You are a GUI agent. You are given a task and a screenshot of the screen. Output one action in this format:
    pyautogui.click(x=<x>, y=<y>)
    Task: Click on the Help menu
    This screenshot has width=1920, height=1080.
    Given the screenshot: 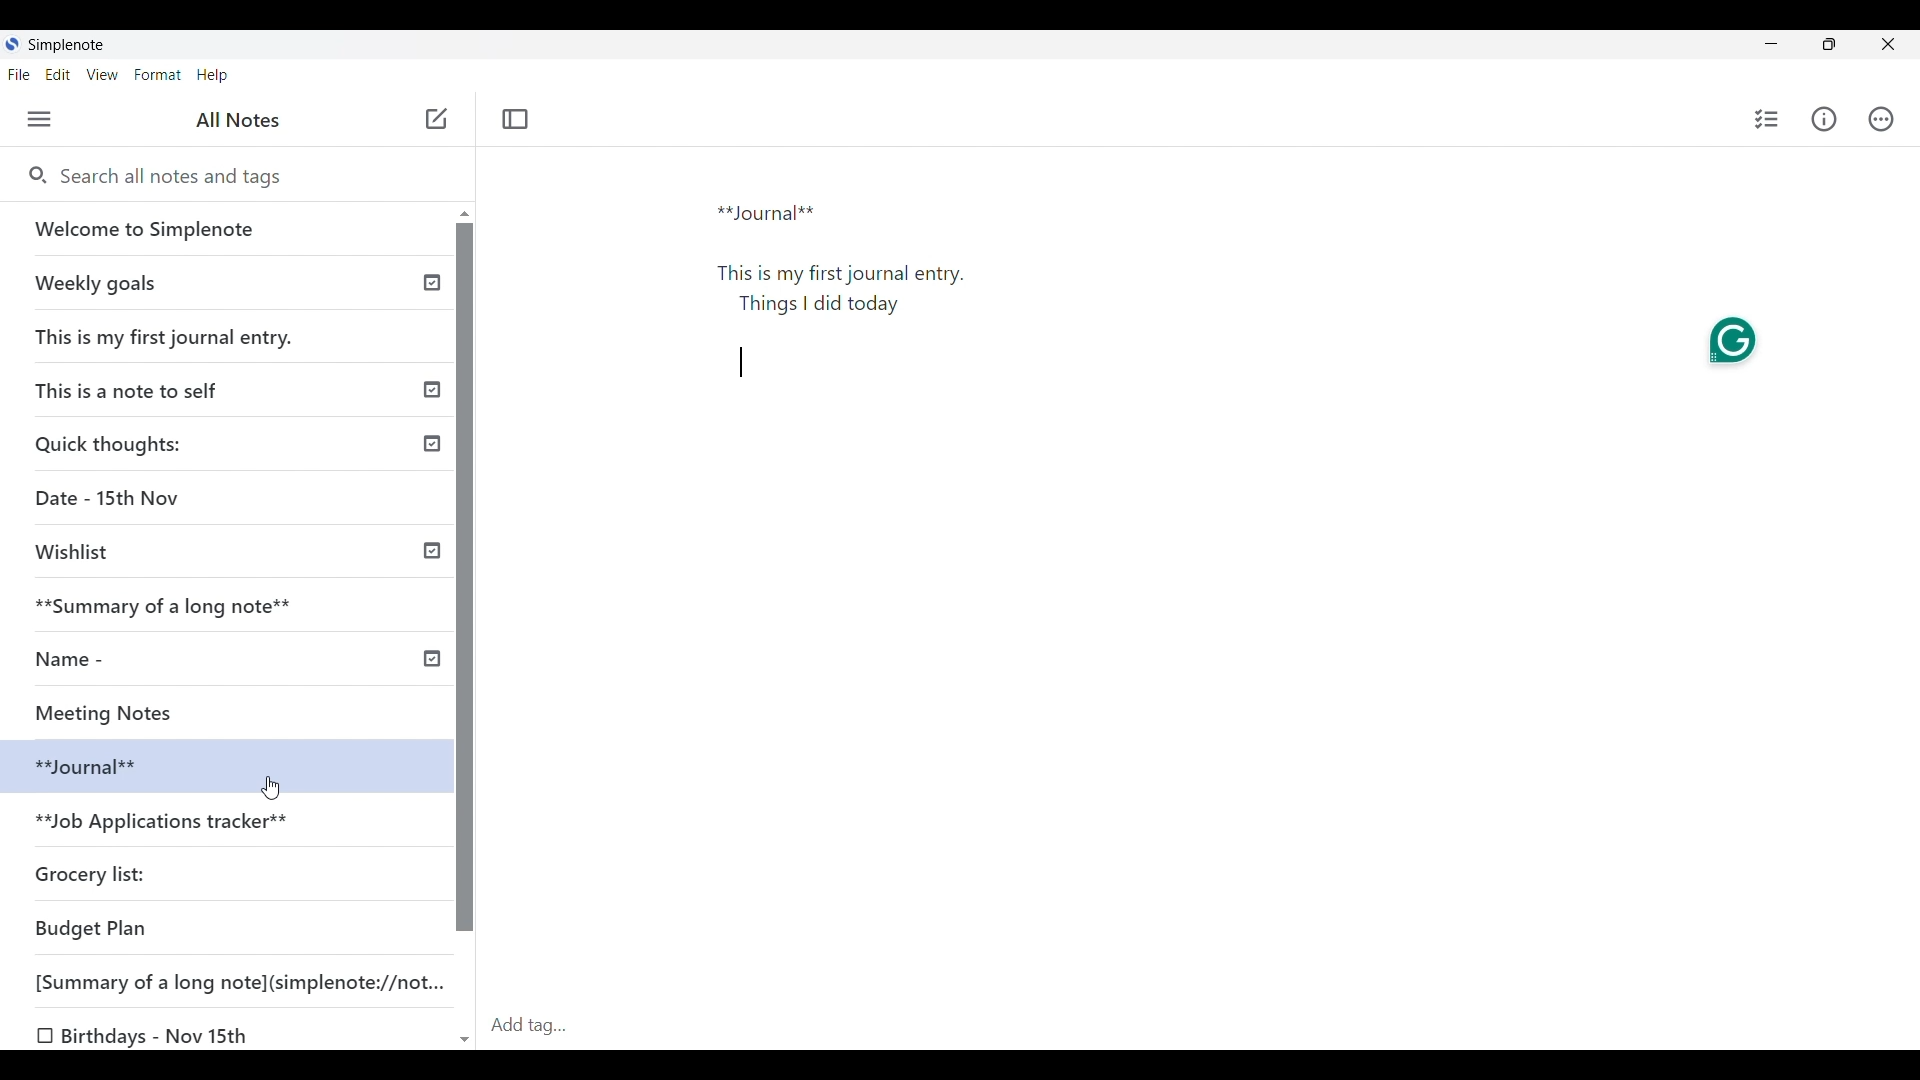 What is the action you would take?
    pyautogui.click(x=213, y=76)
    